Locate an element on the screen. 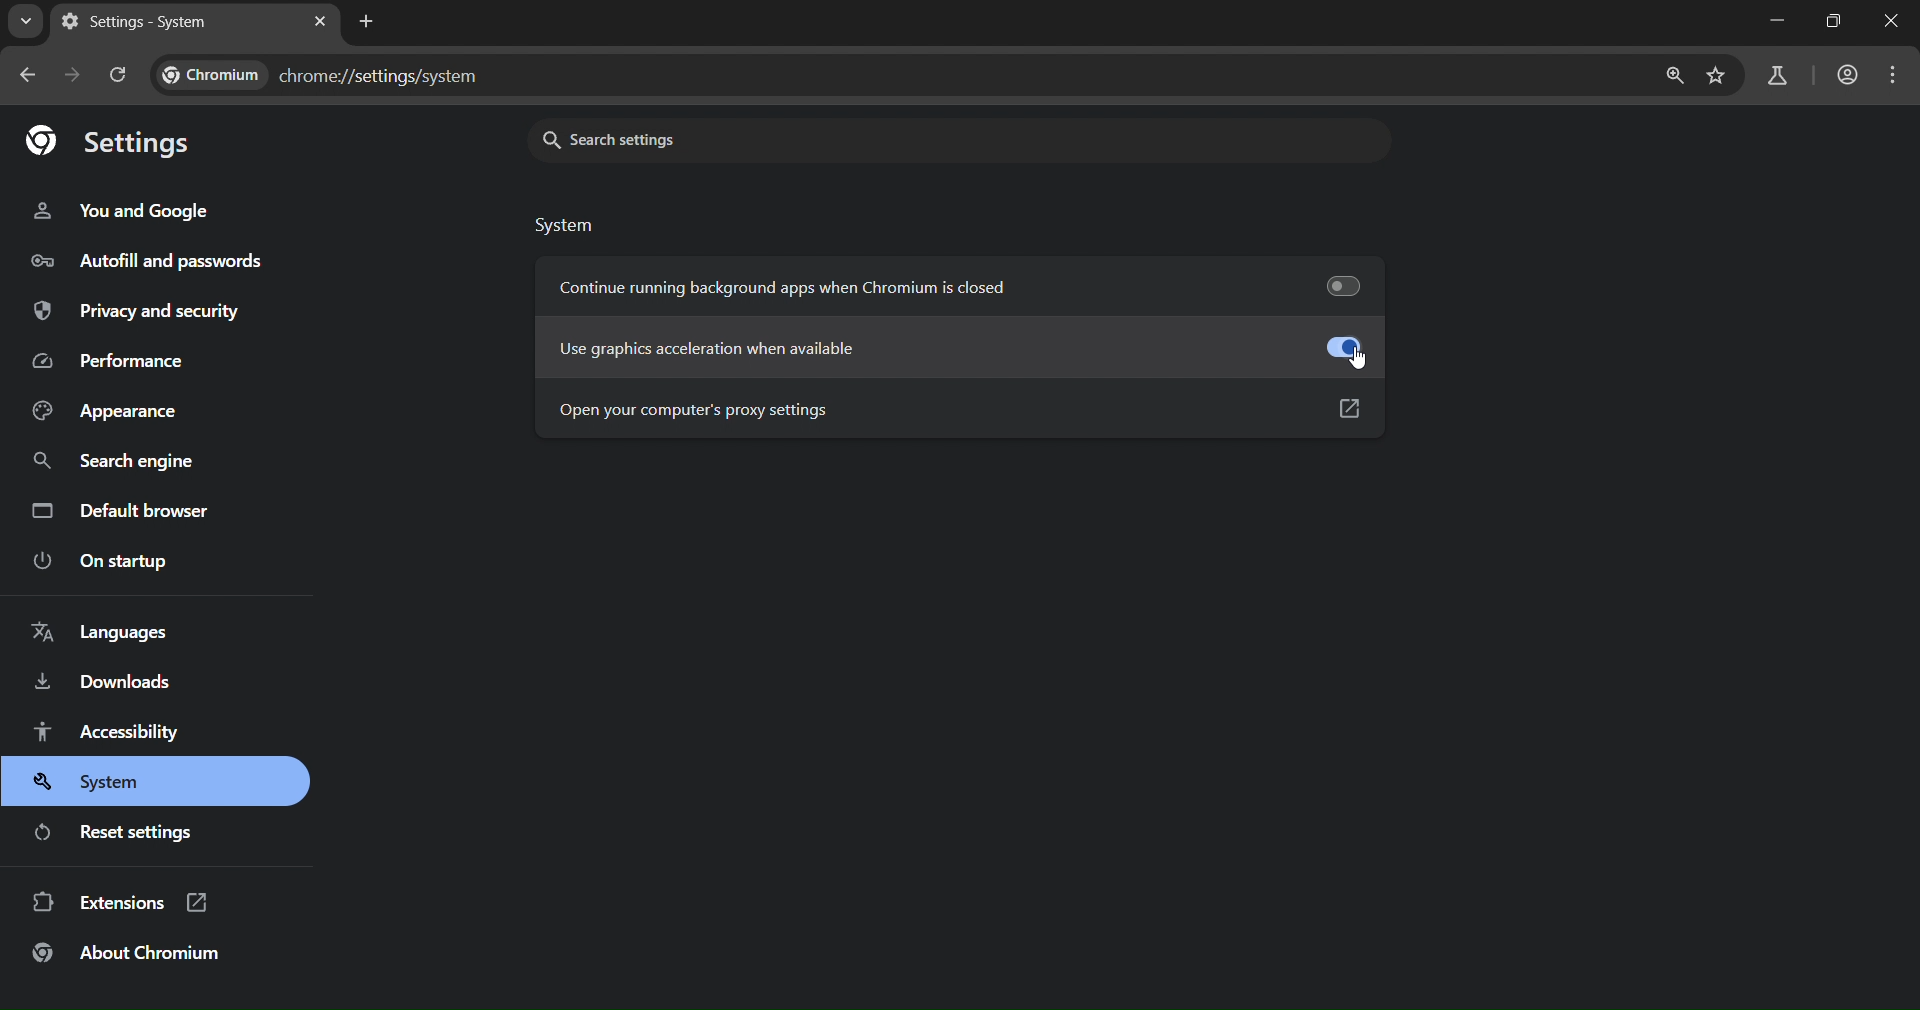 Image resolution: width=1920 pixels, height=1010 pixels. cursor is located at coordinates (1361, 358).